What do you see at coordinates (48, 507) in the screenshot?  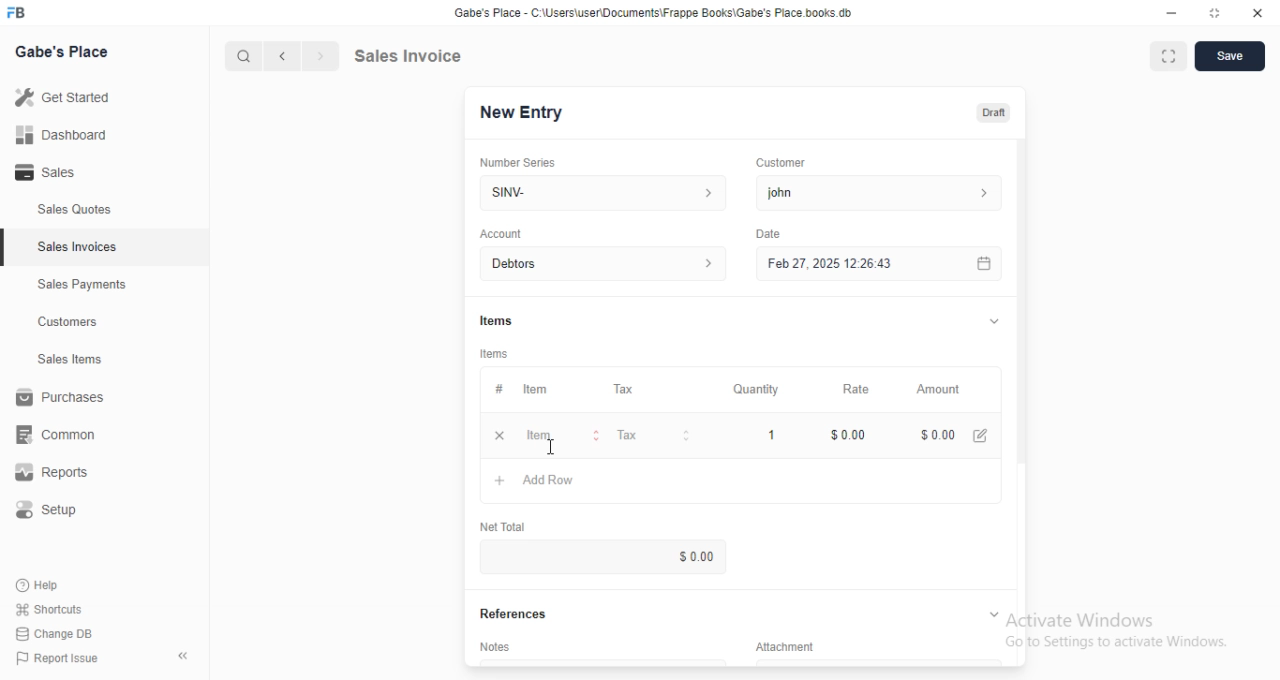 I see `Setup` at bounding box center [48, 507].